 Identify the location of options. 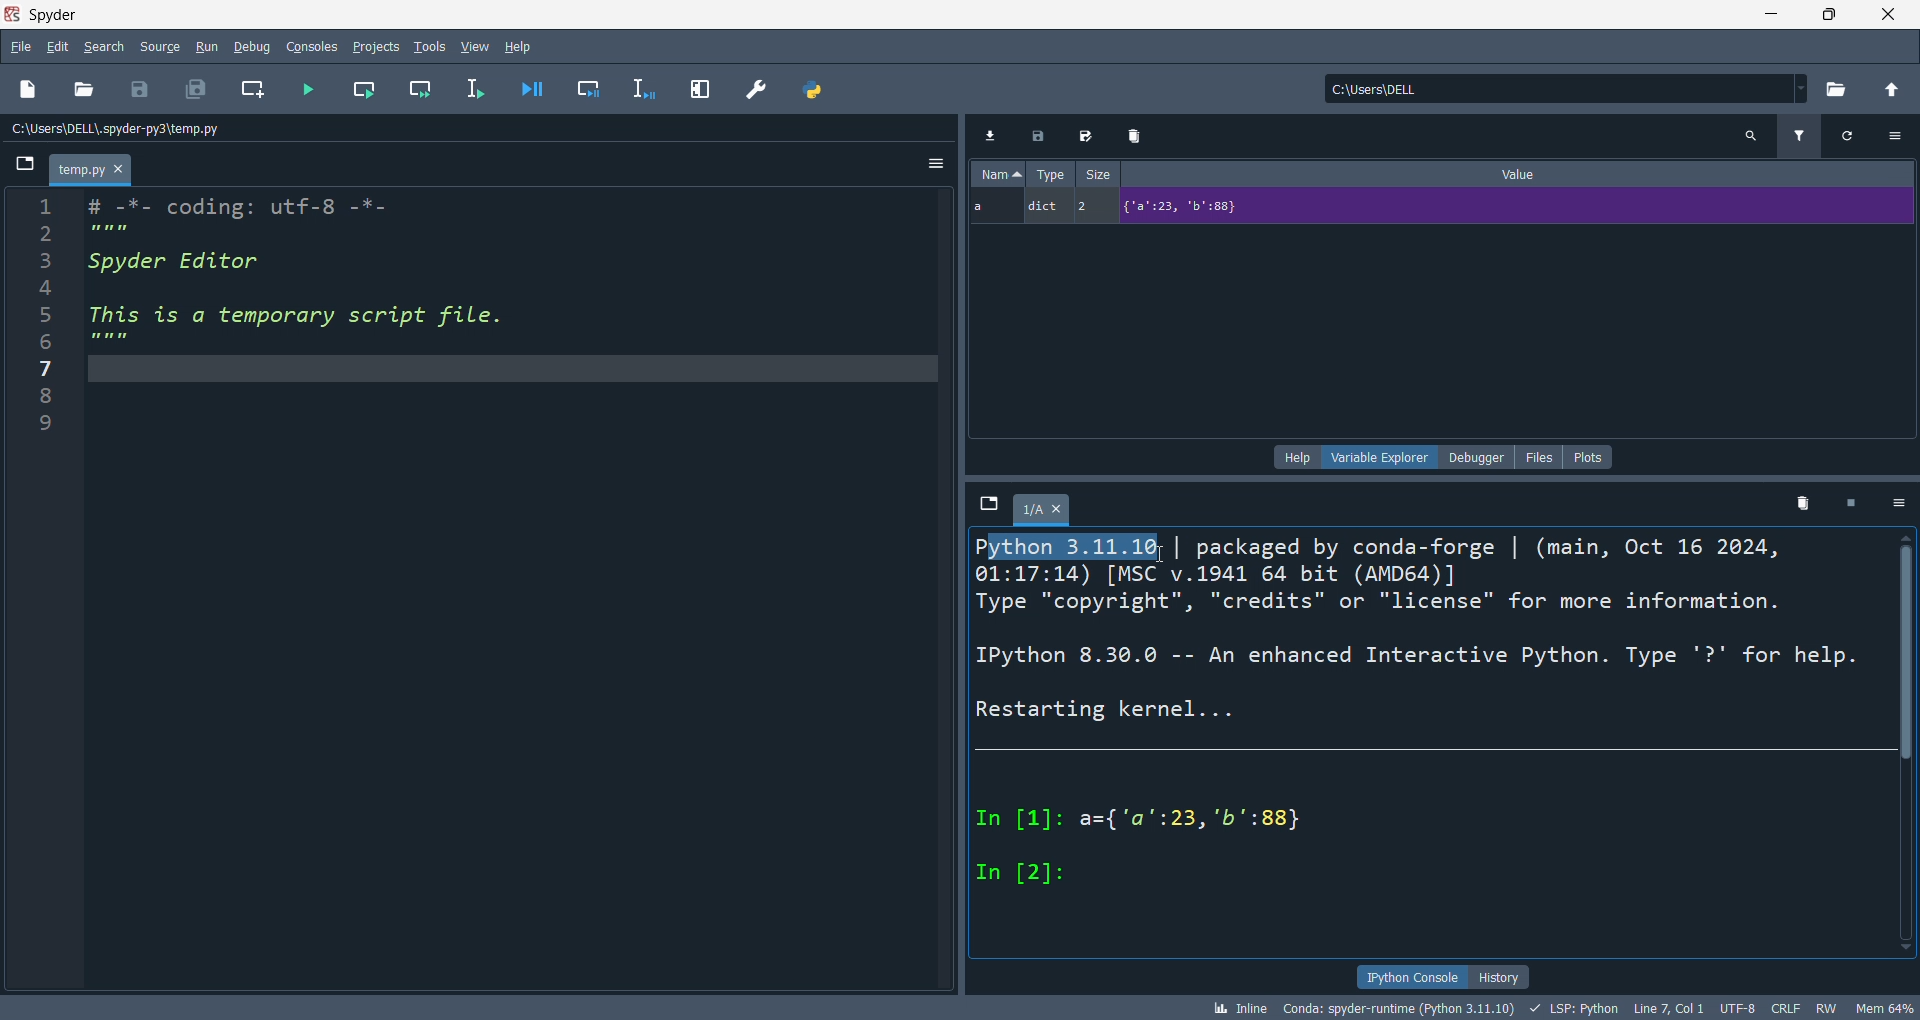
(936, 165).